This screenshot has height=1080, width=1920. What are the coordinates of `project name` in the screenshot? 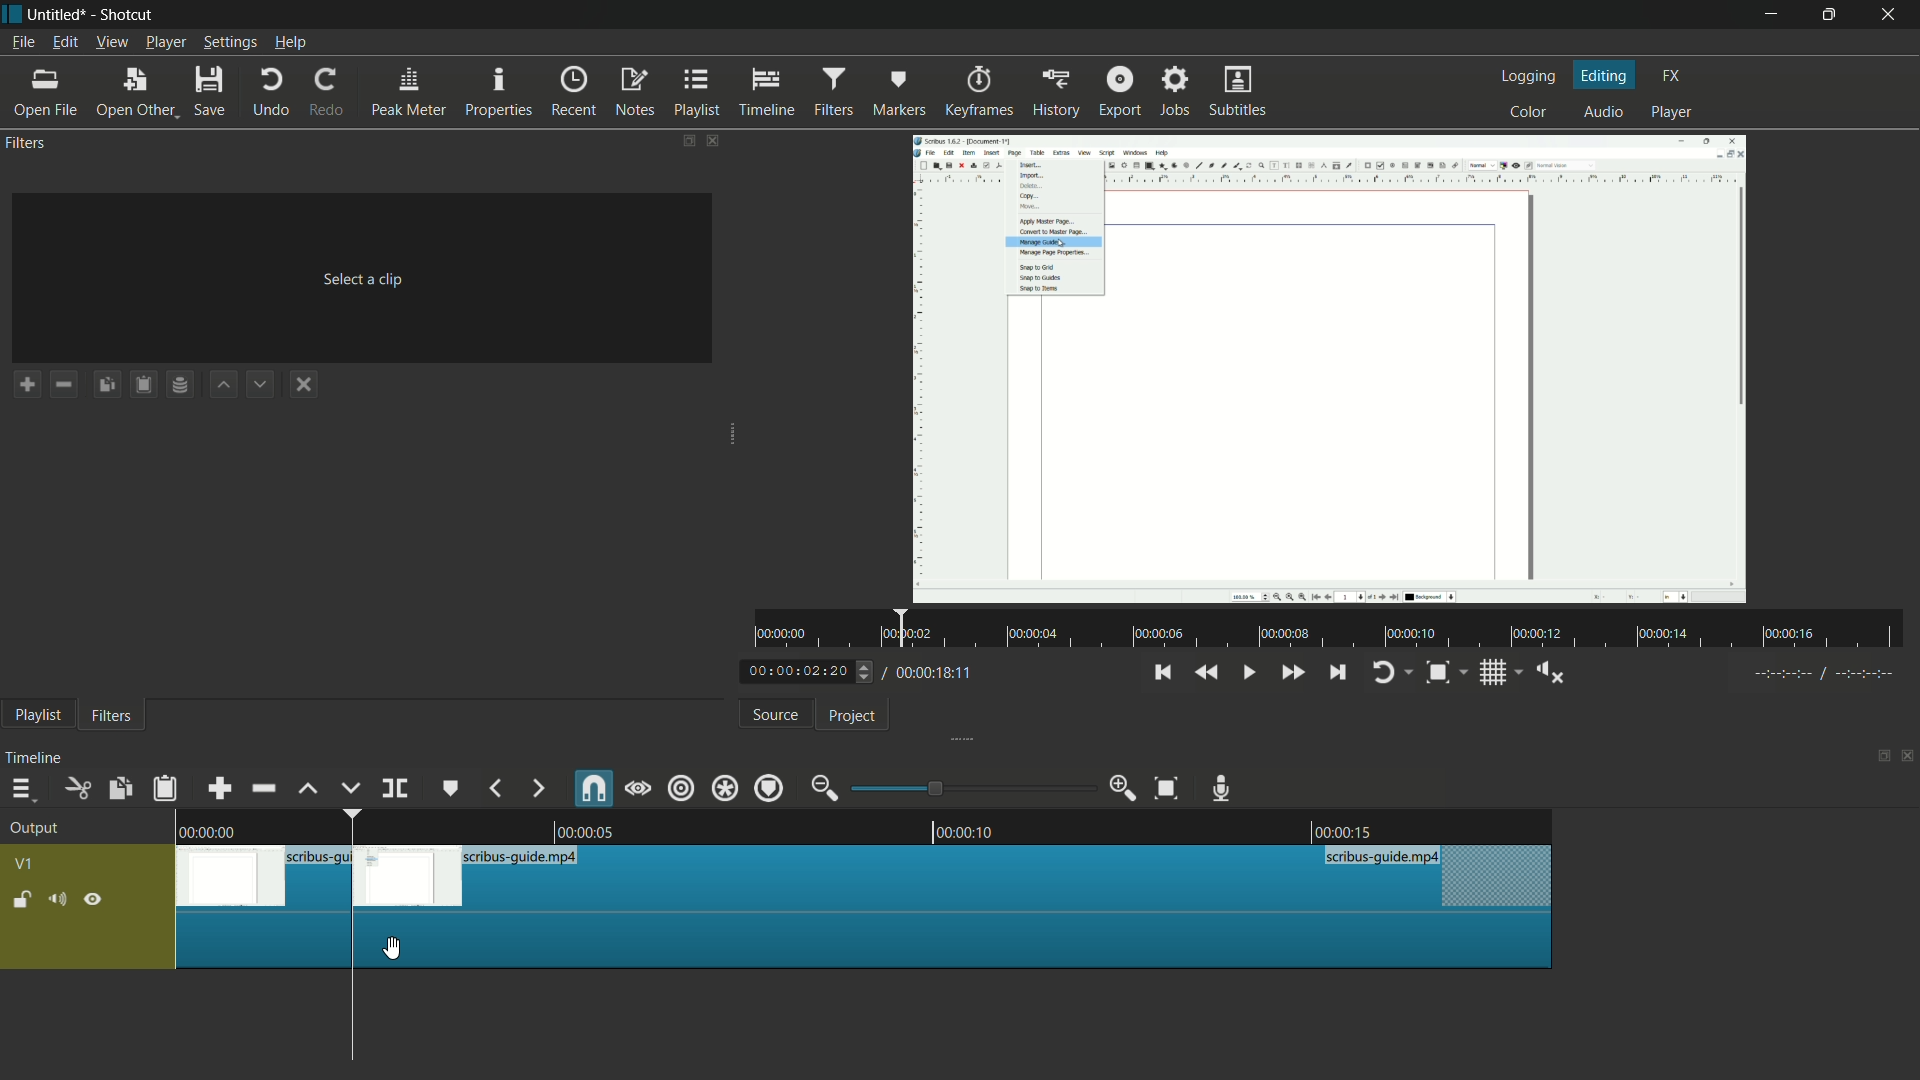 It's located at (57, 13).